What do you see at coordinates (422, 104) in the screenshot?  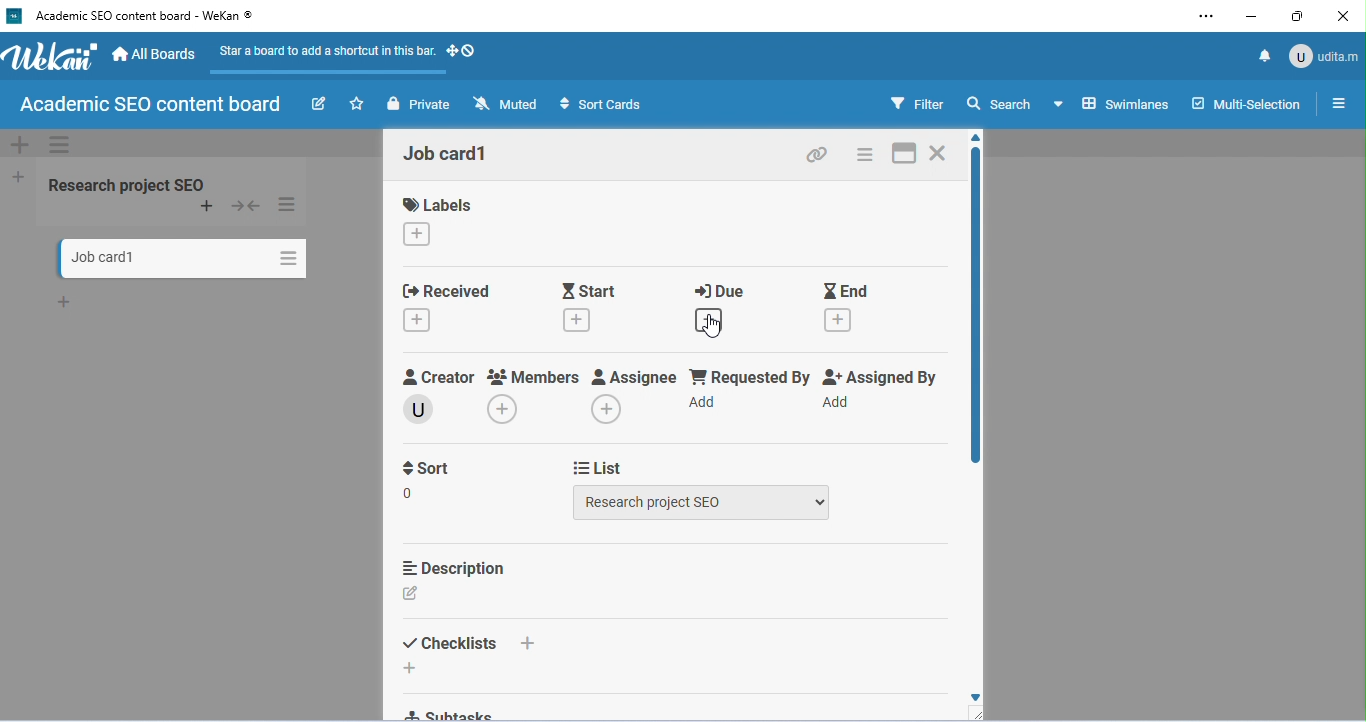 I see `private` at bounding box center [422, 104].